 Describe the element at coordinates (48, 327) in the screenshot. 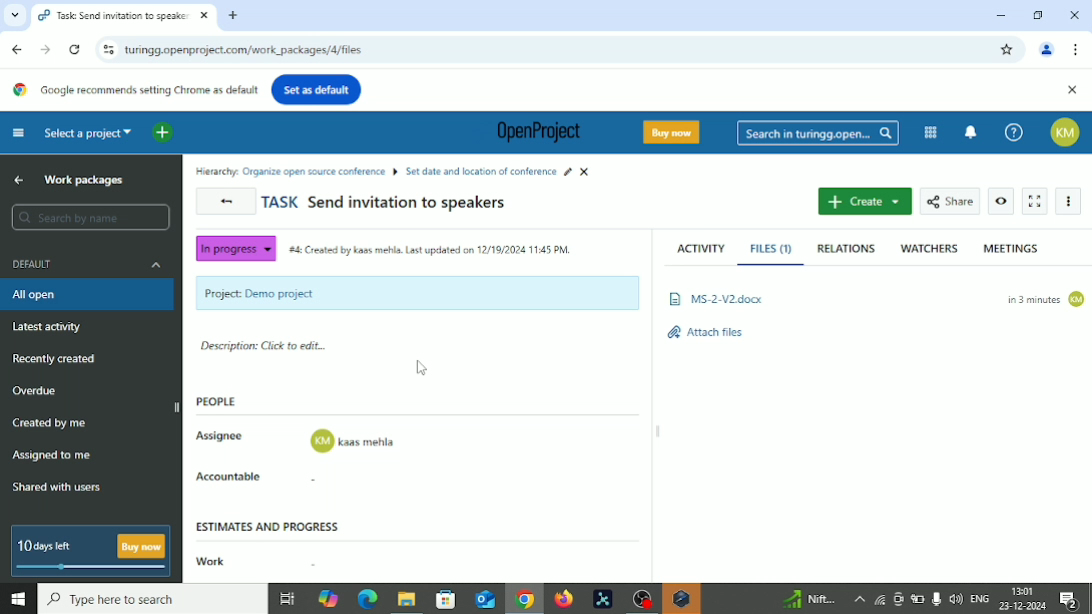

I see `Latest activity` at that location.